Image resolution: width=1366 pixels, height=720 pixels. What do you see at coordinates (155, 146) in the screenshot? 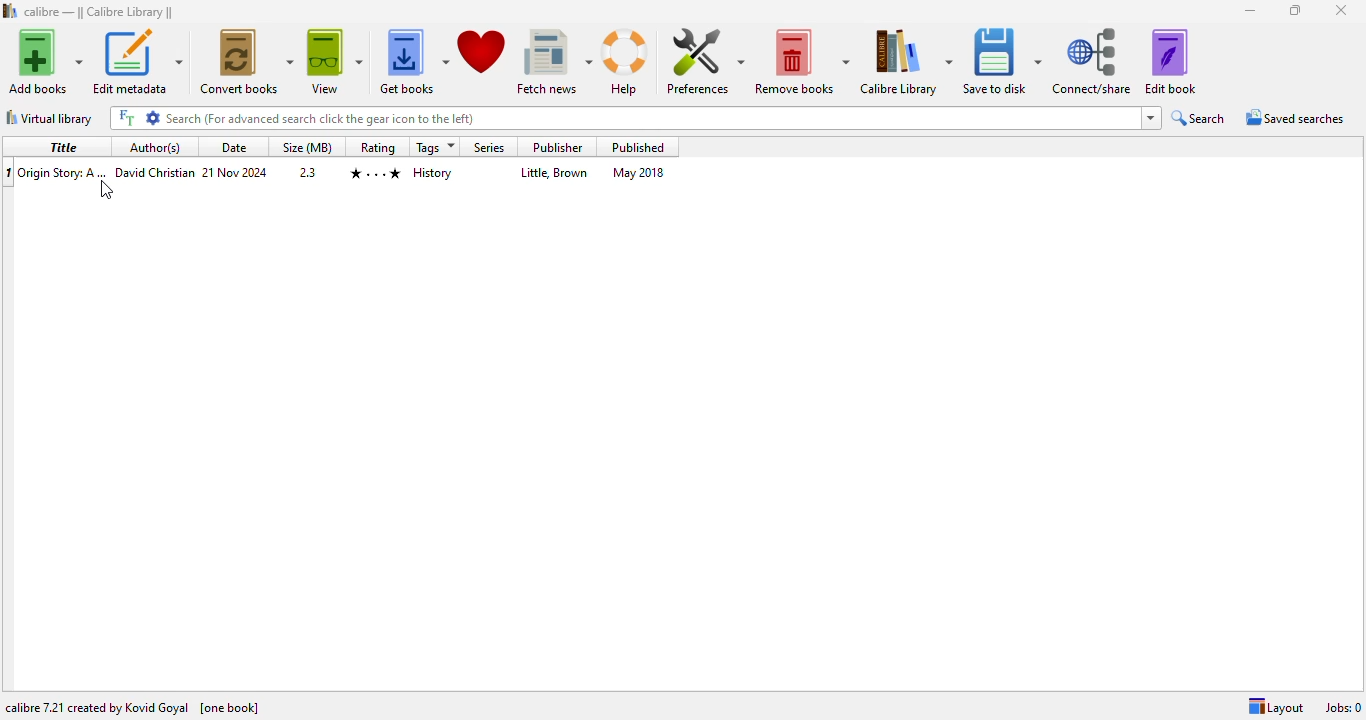
I see `author(s)` at bounding box center [155, 146].